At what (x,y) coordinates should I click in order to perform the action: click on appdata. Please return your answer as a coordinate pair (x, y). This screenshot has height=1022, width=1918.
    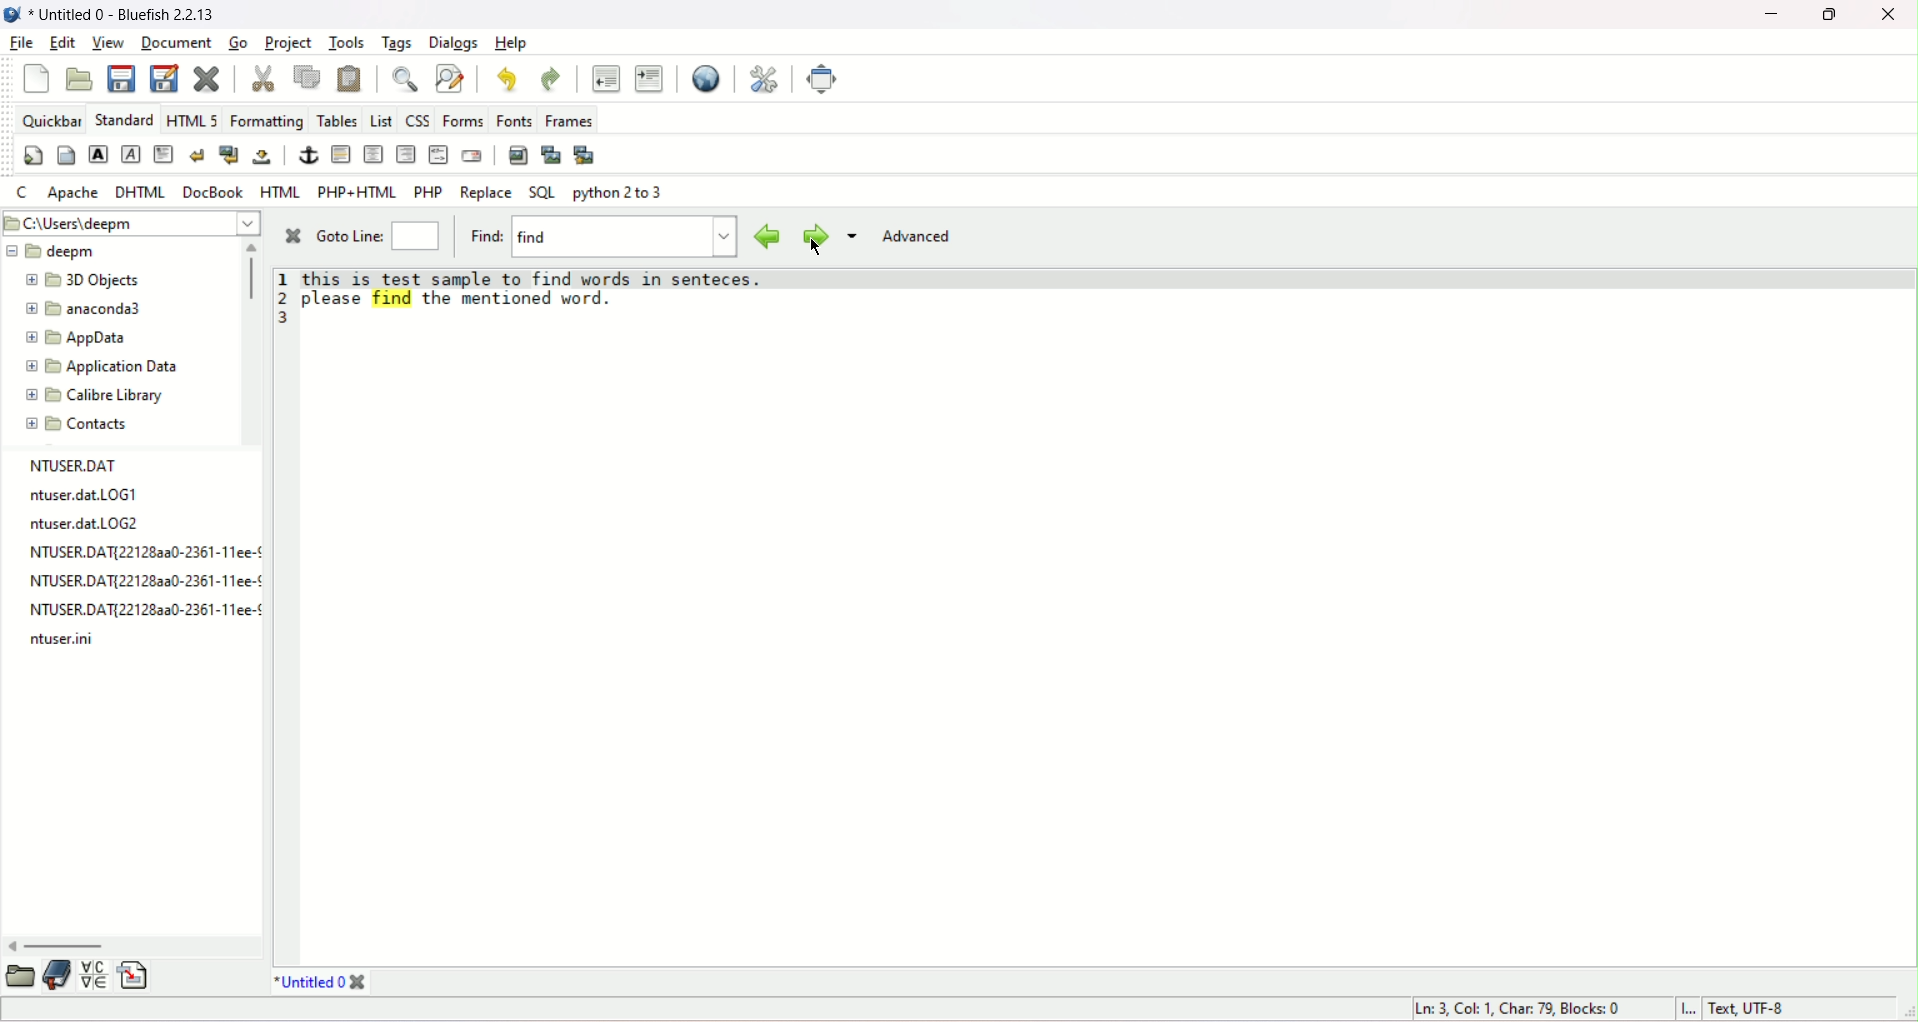
    Looking at the image, I should click on (86, 338).